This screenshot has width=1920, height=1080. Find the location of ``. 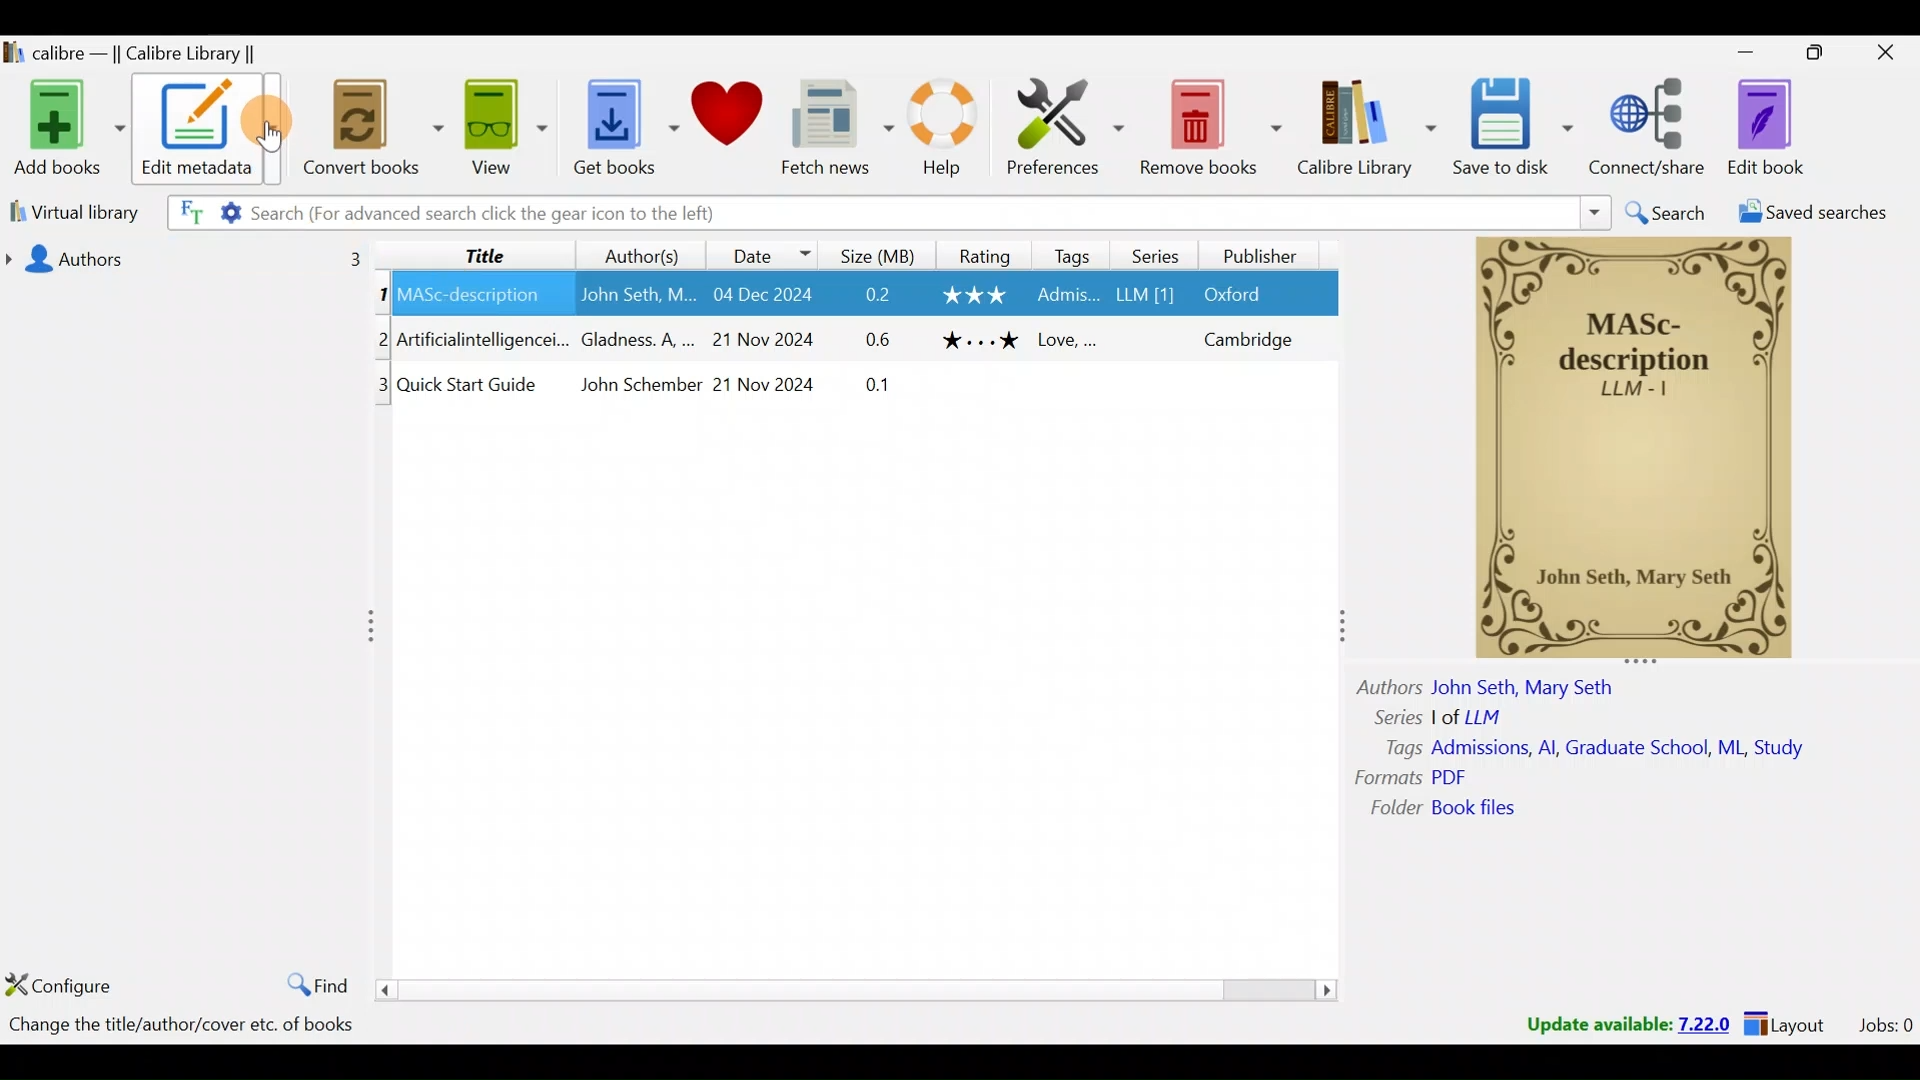

 is located at coordinates (1392, 718).